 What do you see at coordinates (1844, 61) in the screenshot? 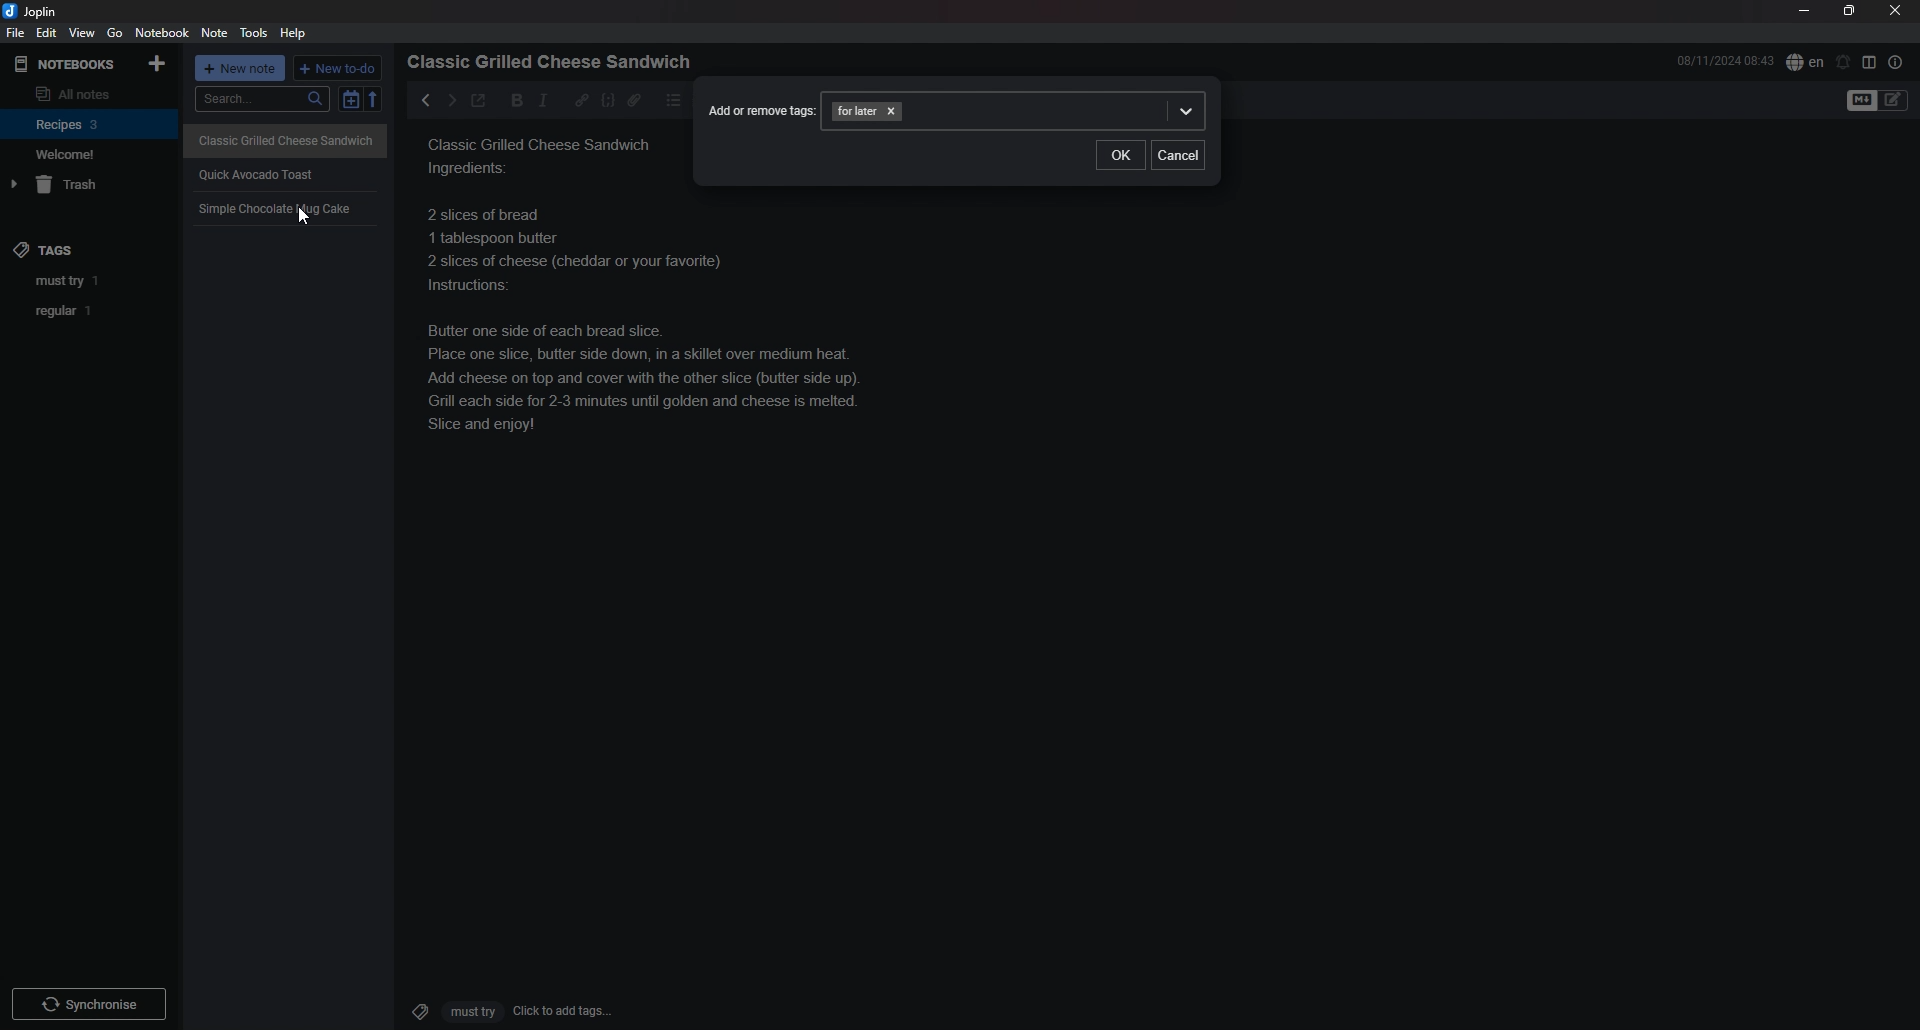
I see `set alarm` at bounding box center [1844, 61].